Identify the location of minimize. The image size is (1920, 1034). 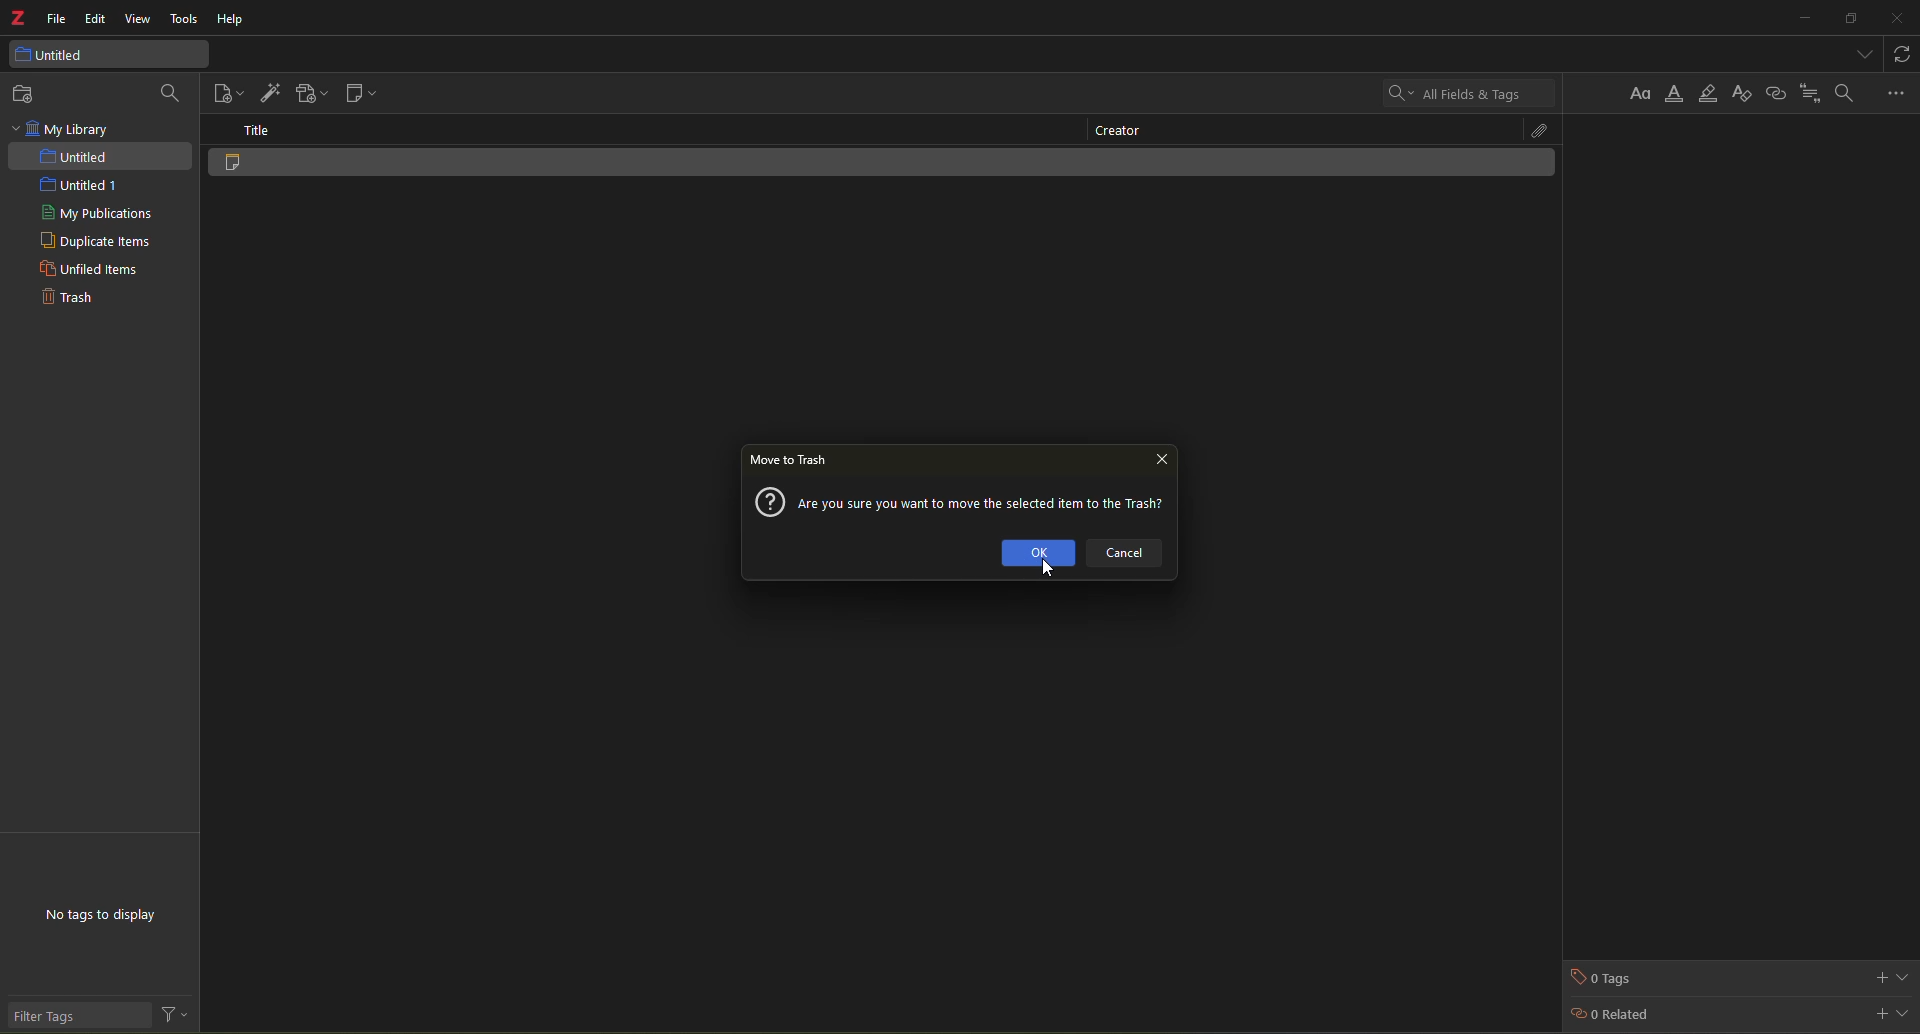
(1800, 18).